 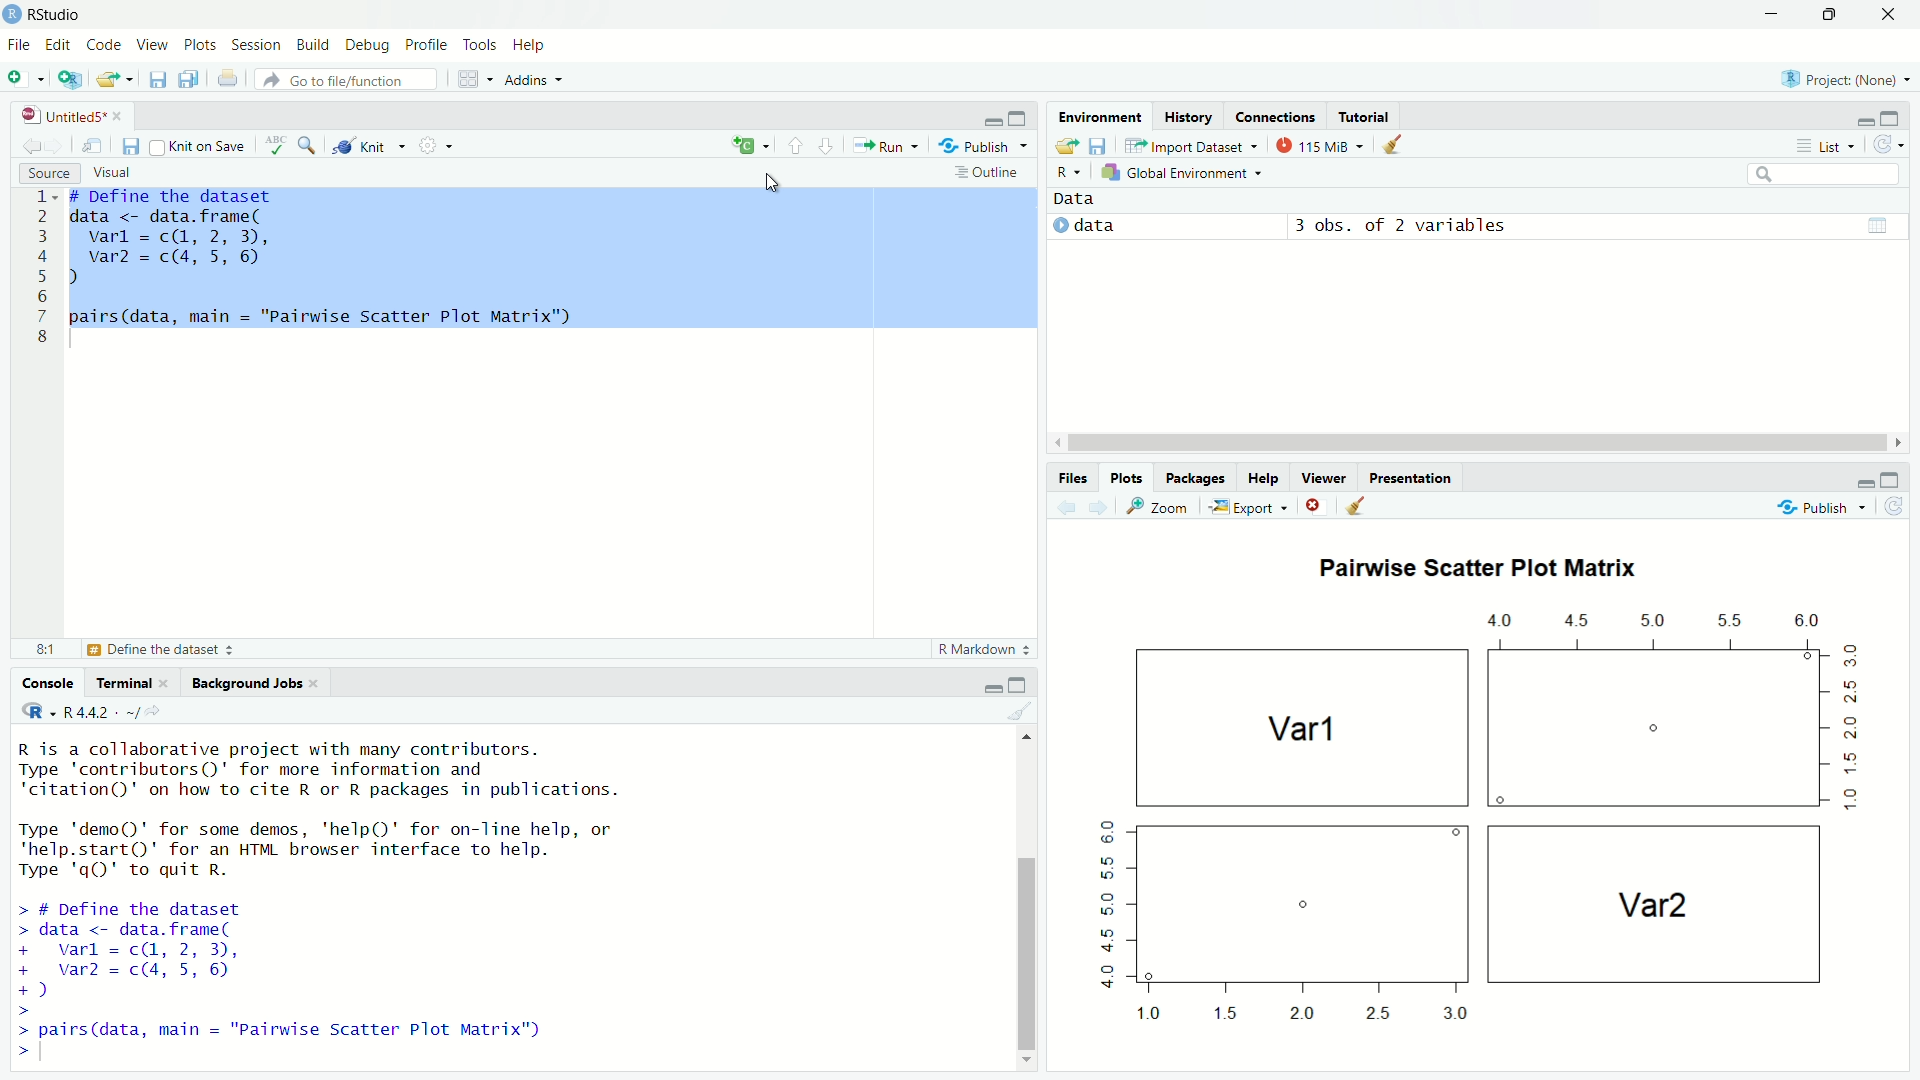 I want to click on Show document outline (Ctrl + Shift + O), so click(x=989, y=172).